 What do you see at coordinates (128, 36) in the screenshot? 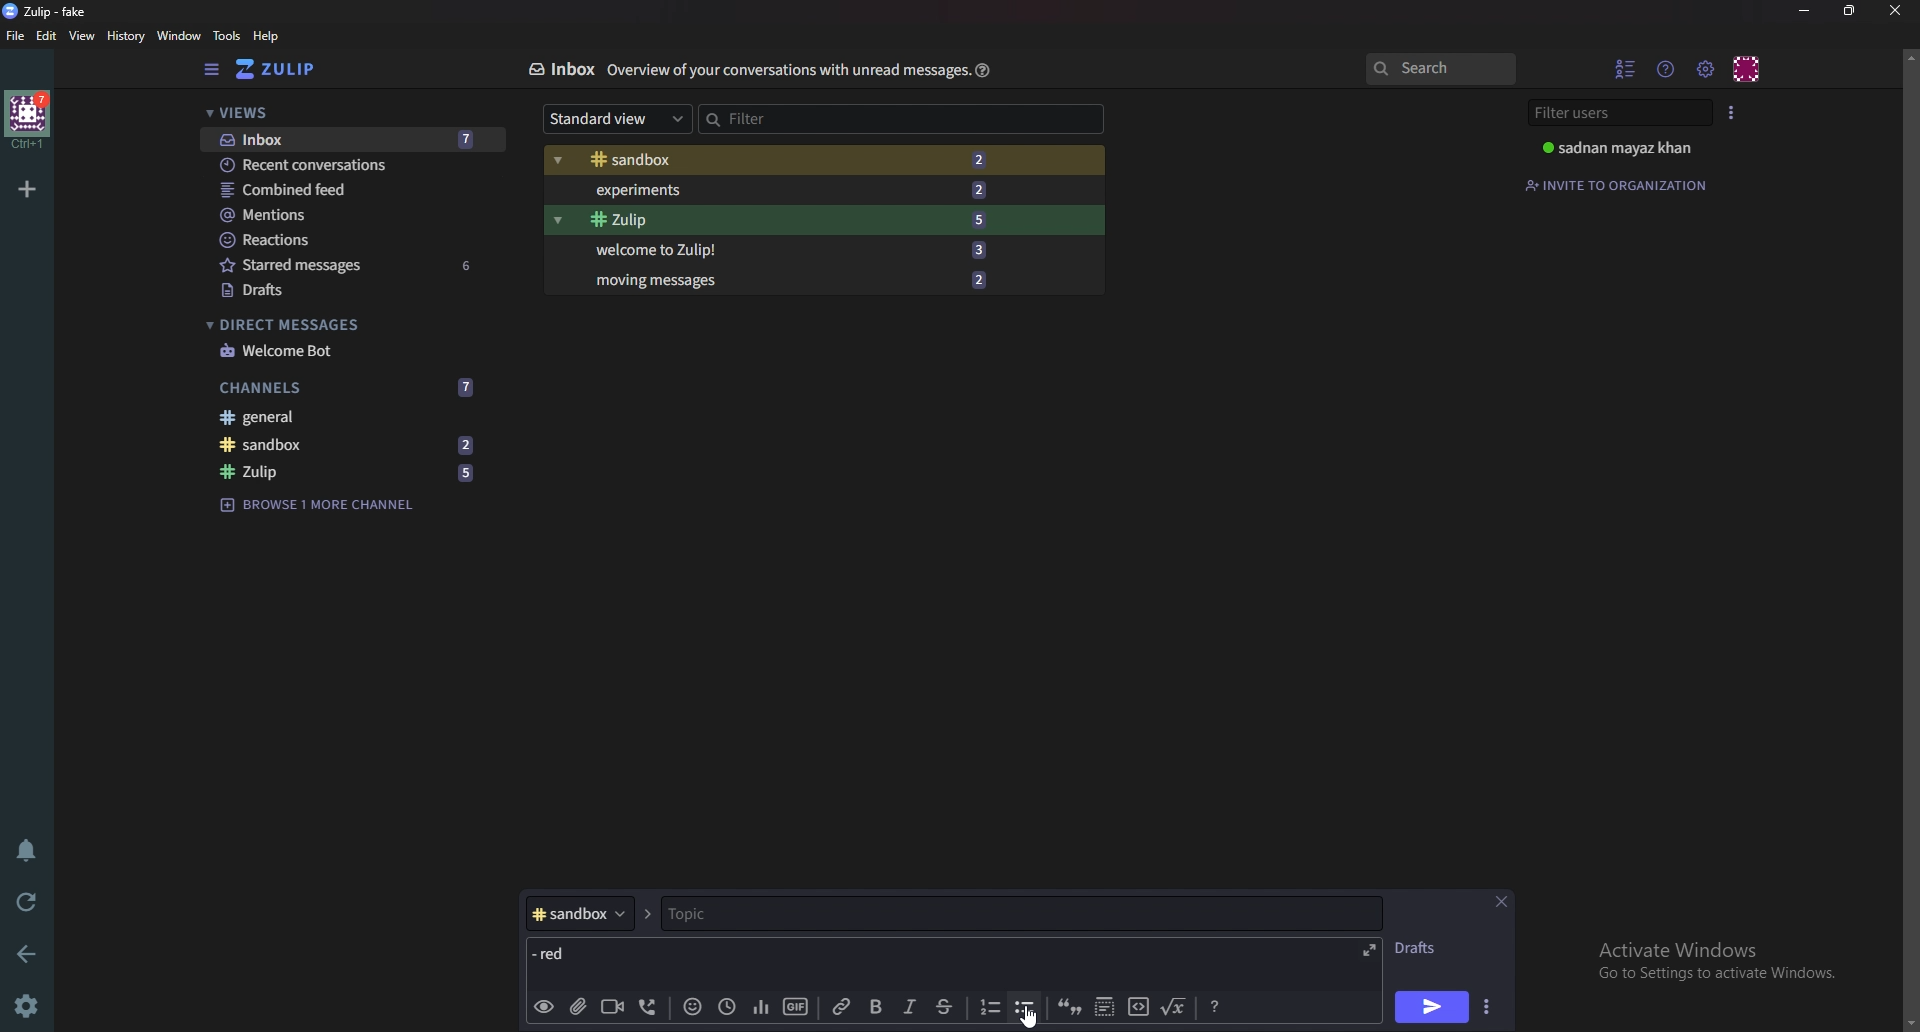
I see `History` at bounding box center [128, 36].